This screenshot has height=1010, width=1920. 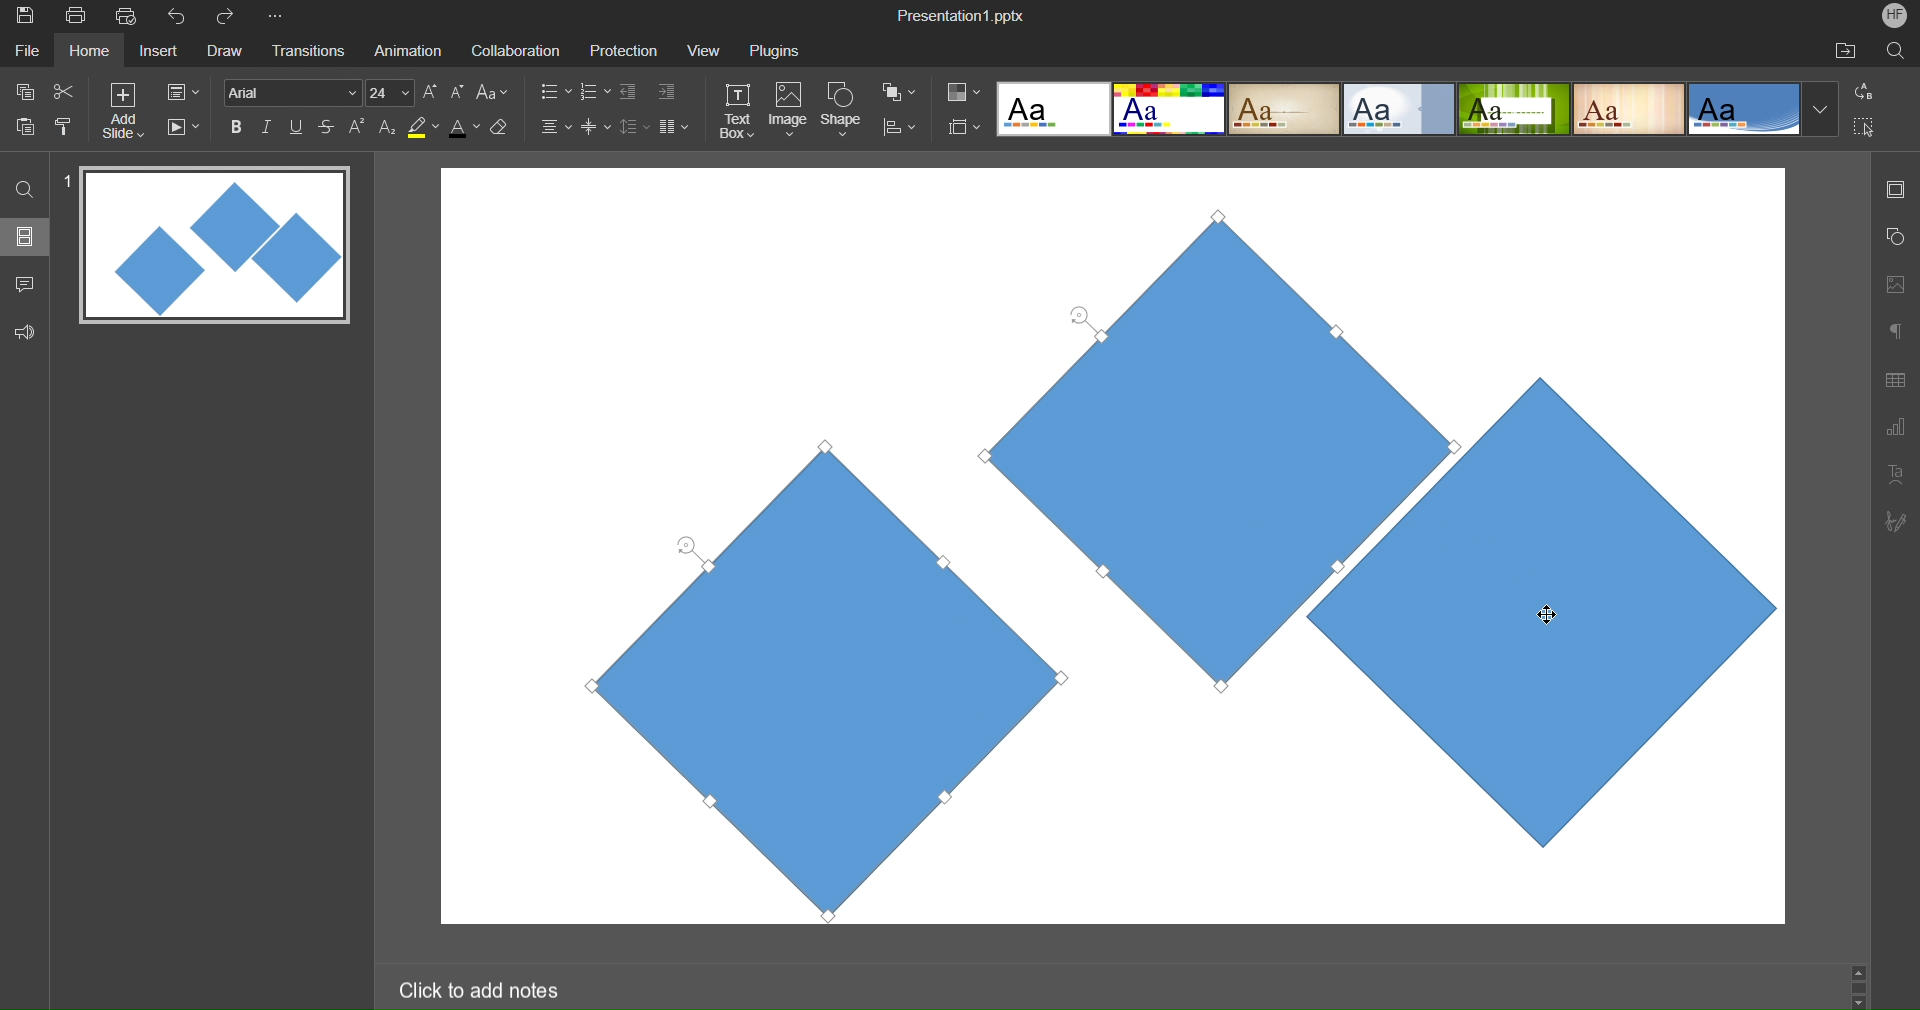 I want to click on Click to add notes, so click(x=478, y=989).